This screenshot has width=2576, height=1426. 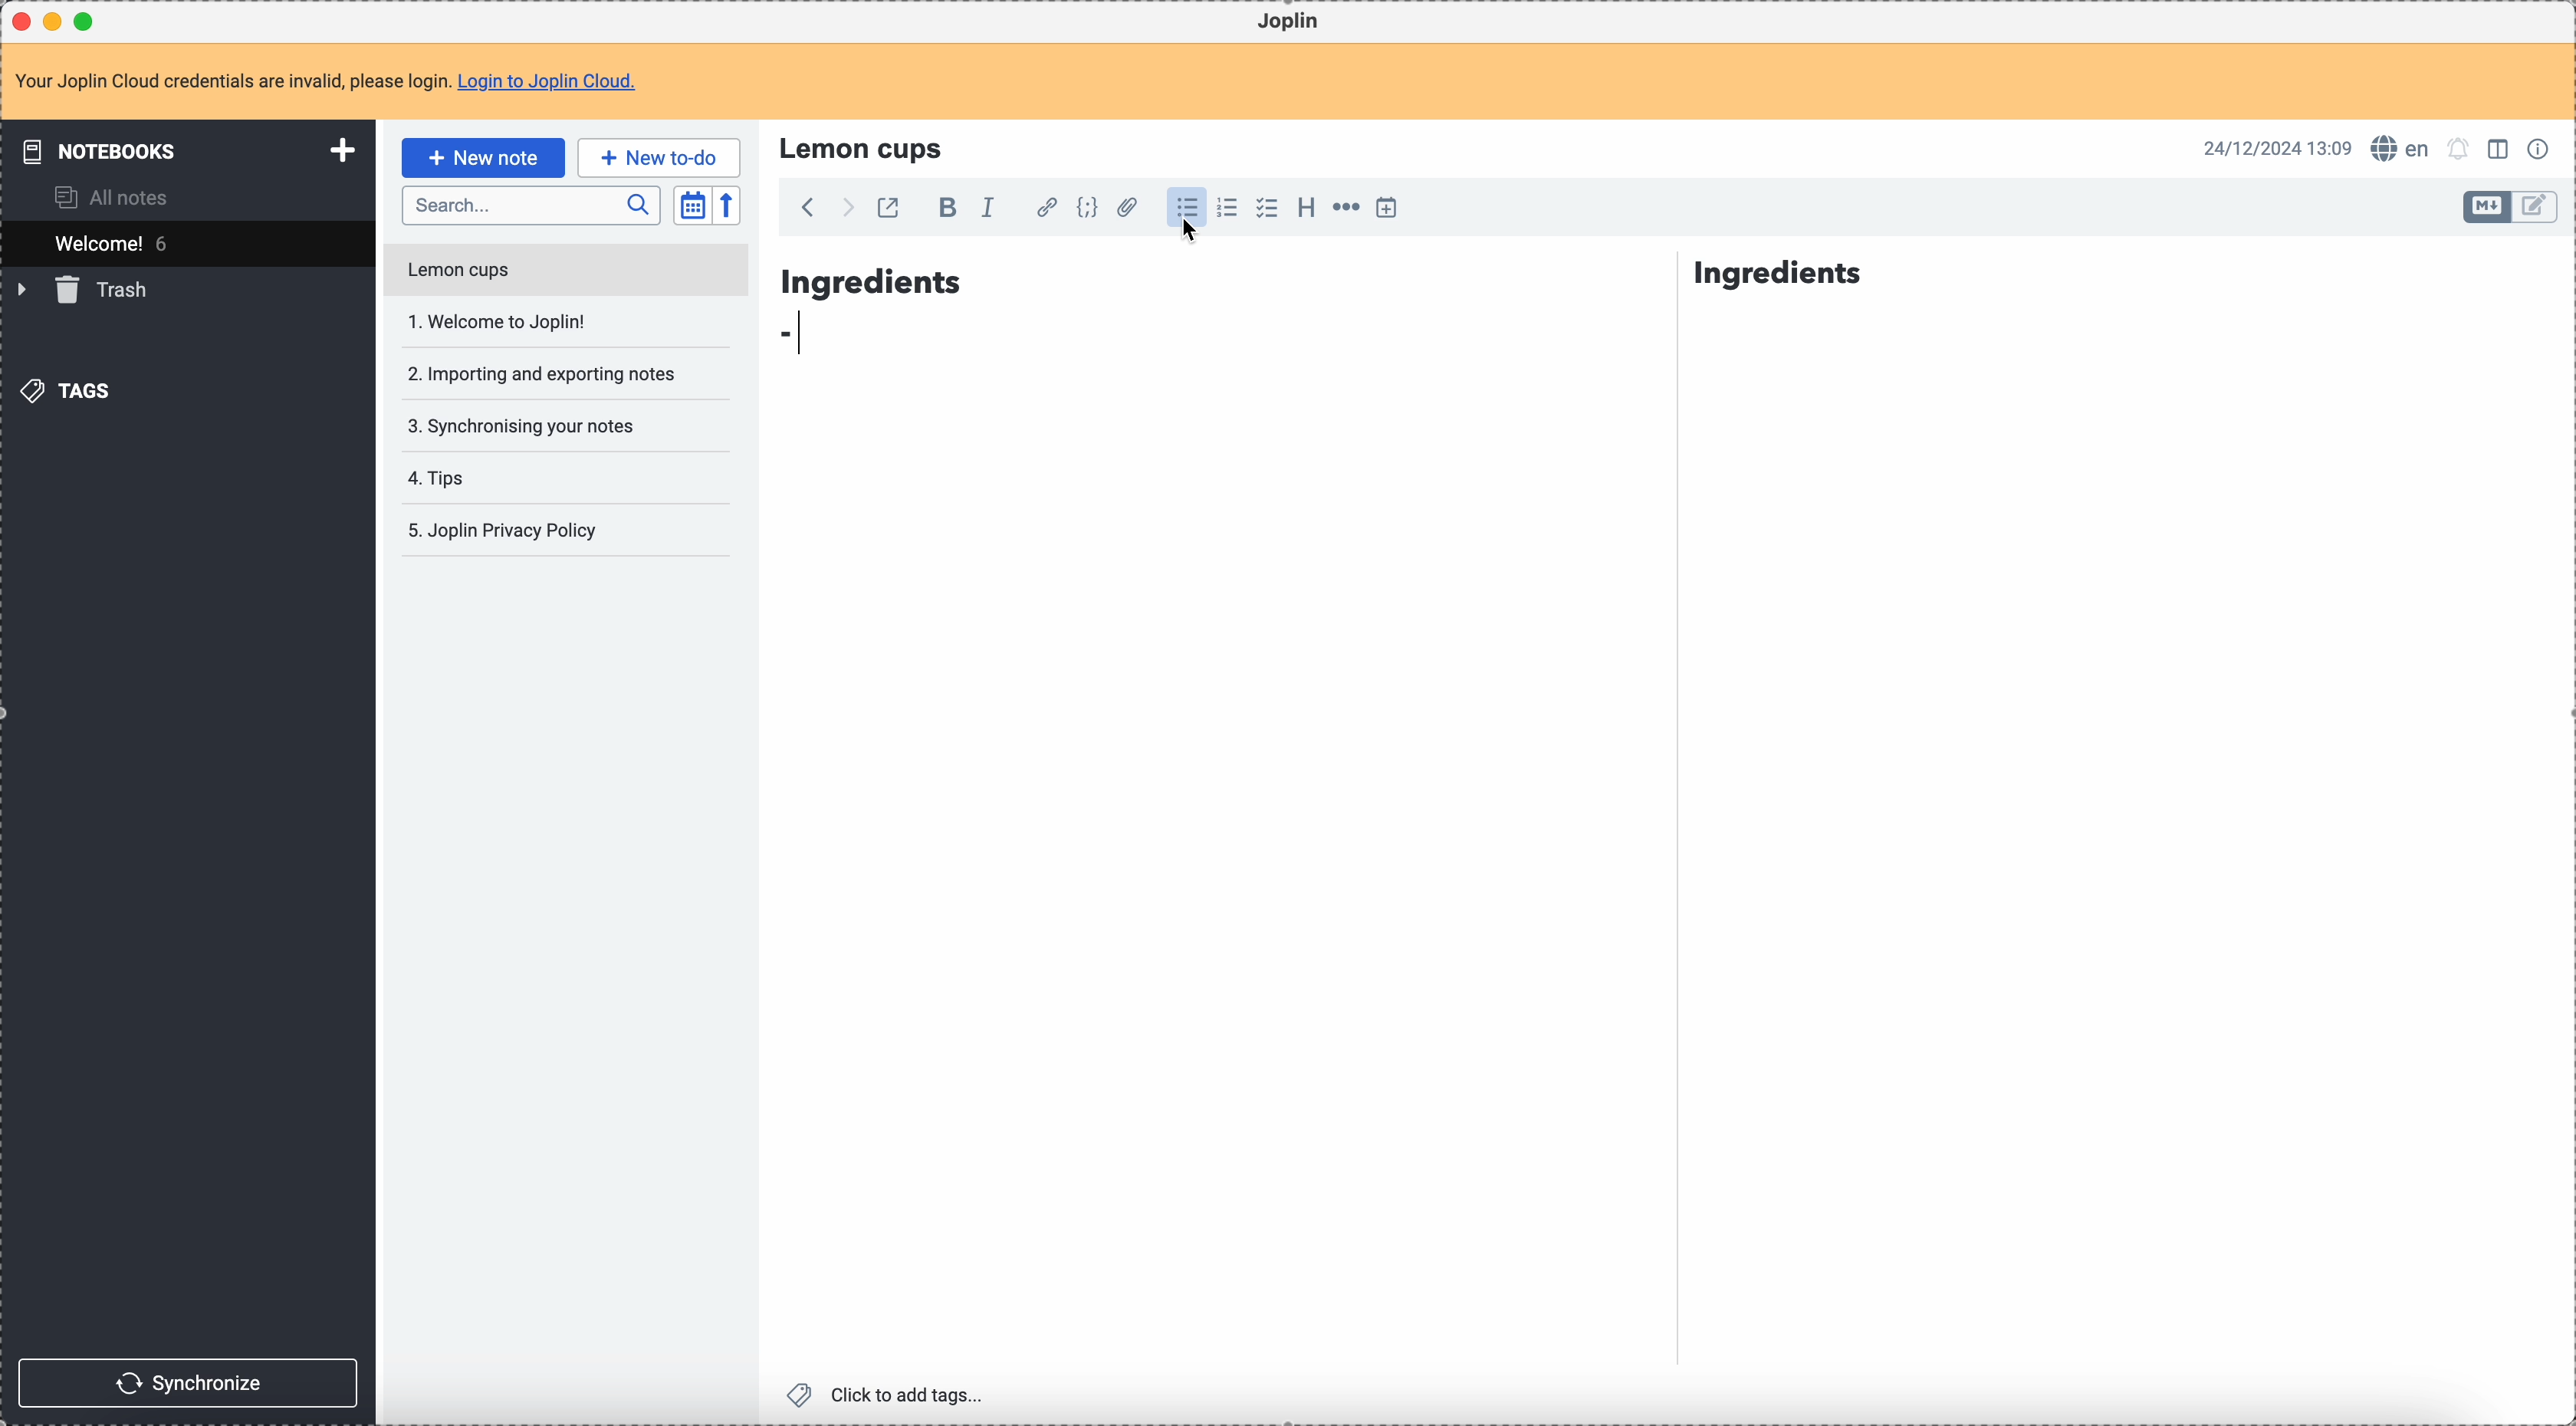 What do you see at coordinates (1193, 238) in the screenshot?
I see `cursor` at bounding box center [1193, 238].